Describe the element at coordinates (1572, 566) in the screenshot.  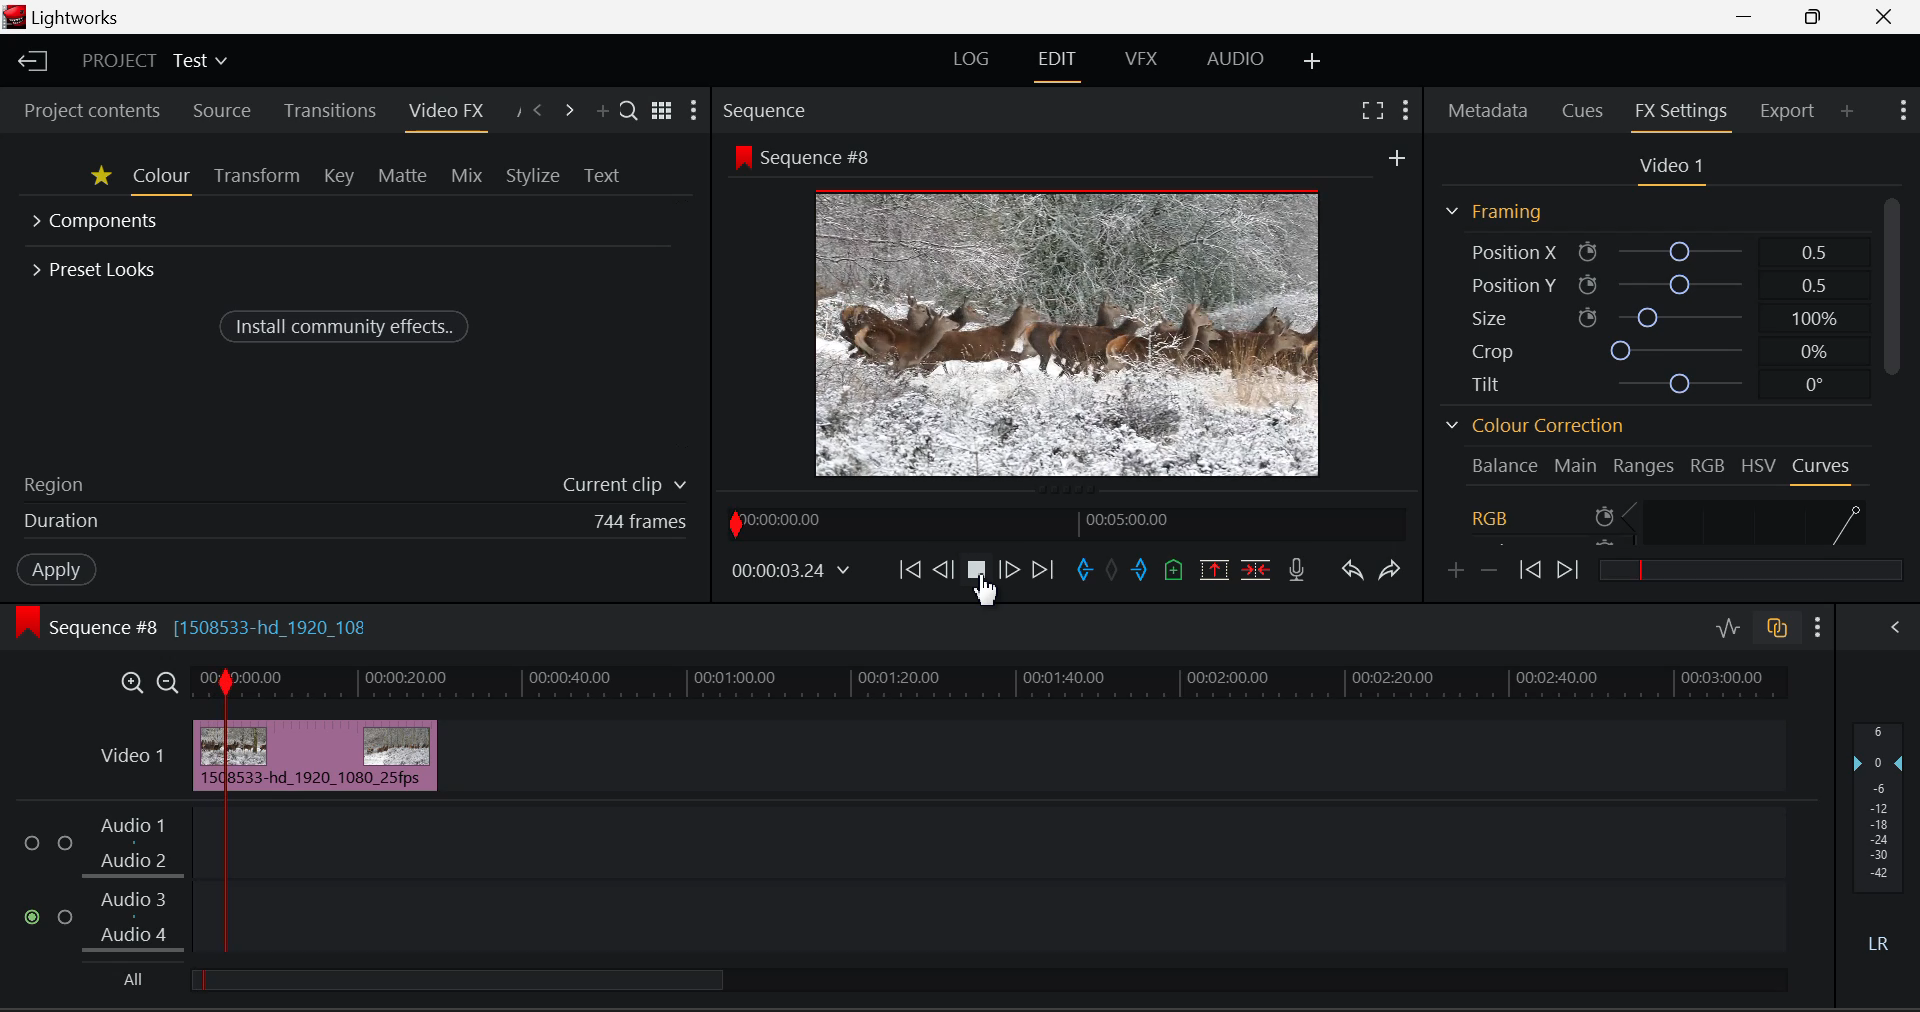
I see `Next keyframe` at that location.